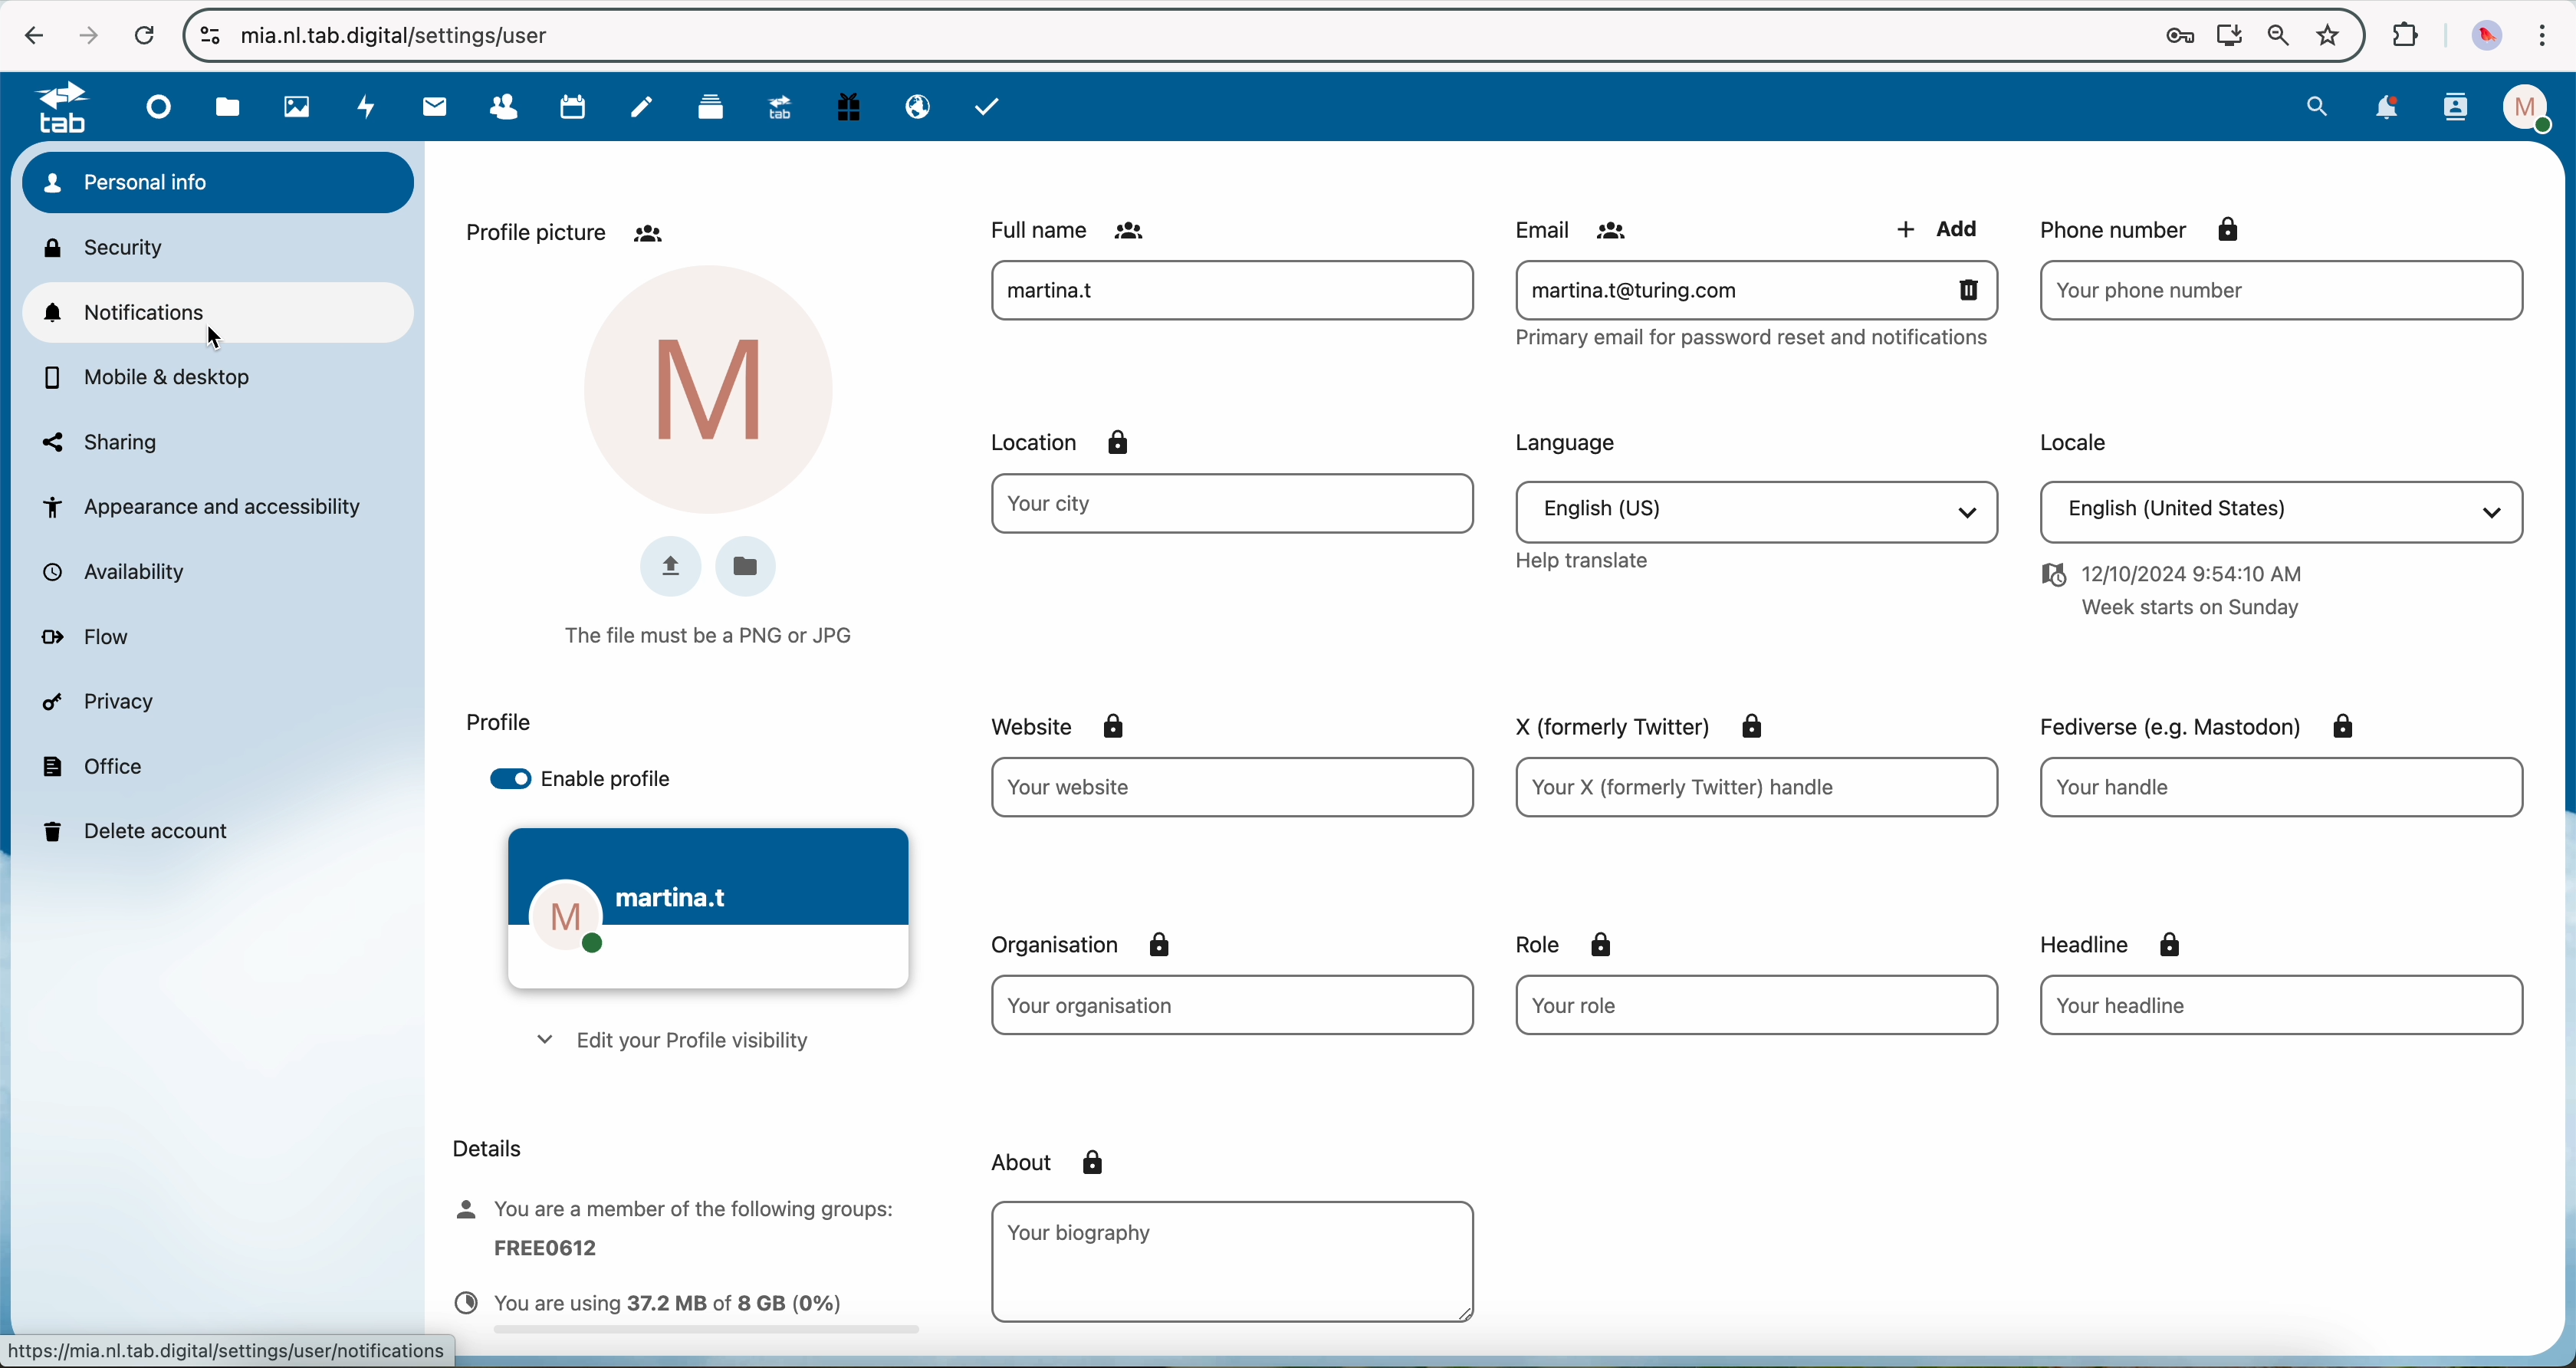  What do you see at coordinates (687, 1305) in the screenshot?
I see `capacity` at bounding box center [687, 1305].